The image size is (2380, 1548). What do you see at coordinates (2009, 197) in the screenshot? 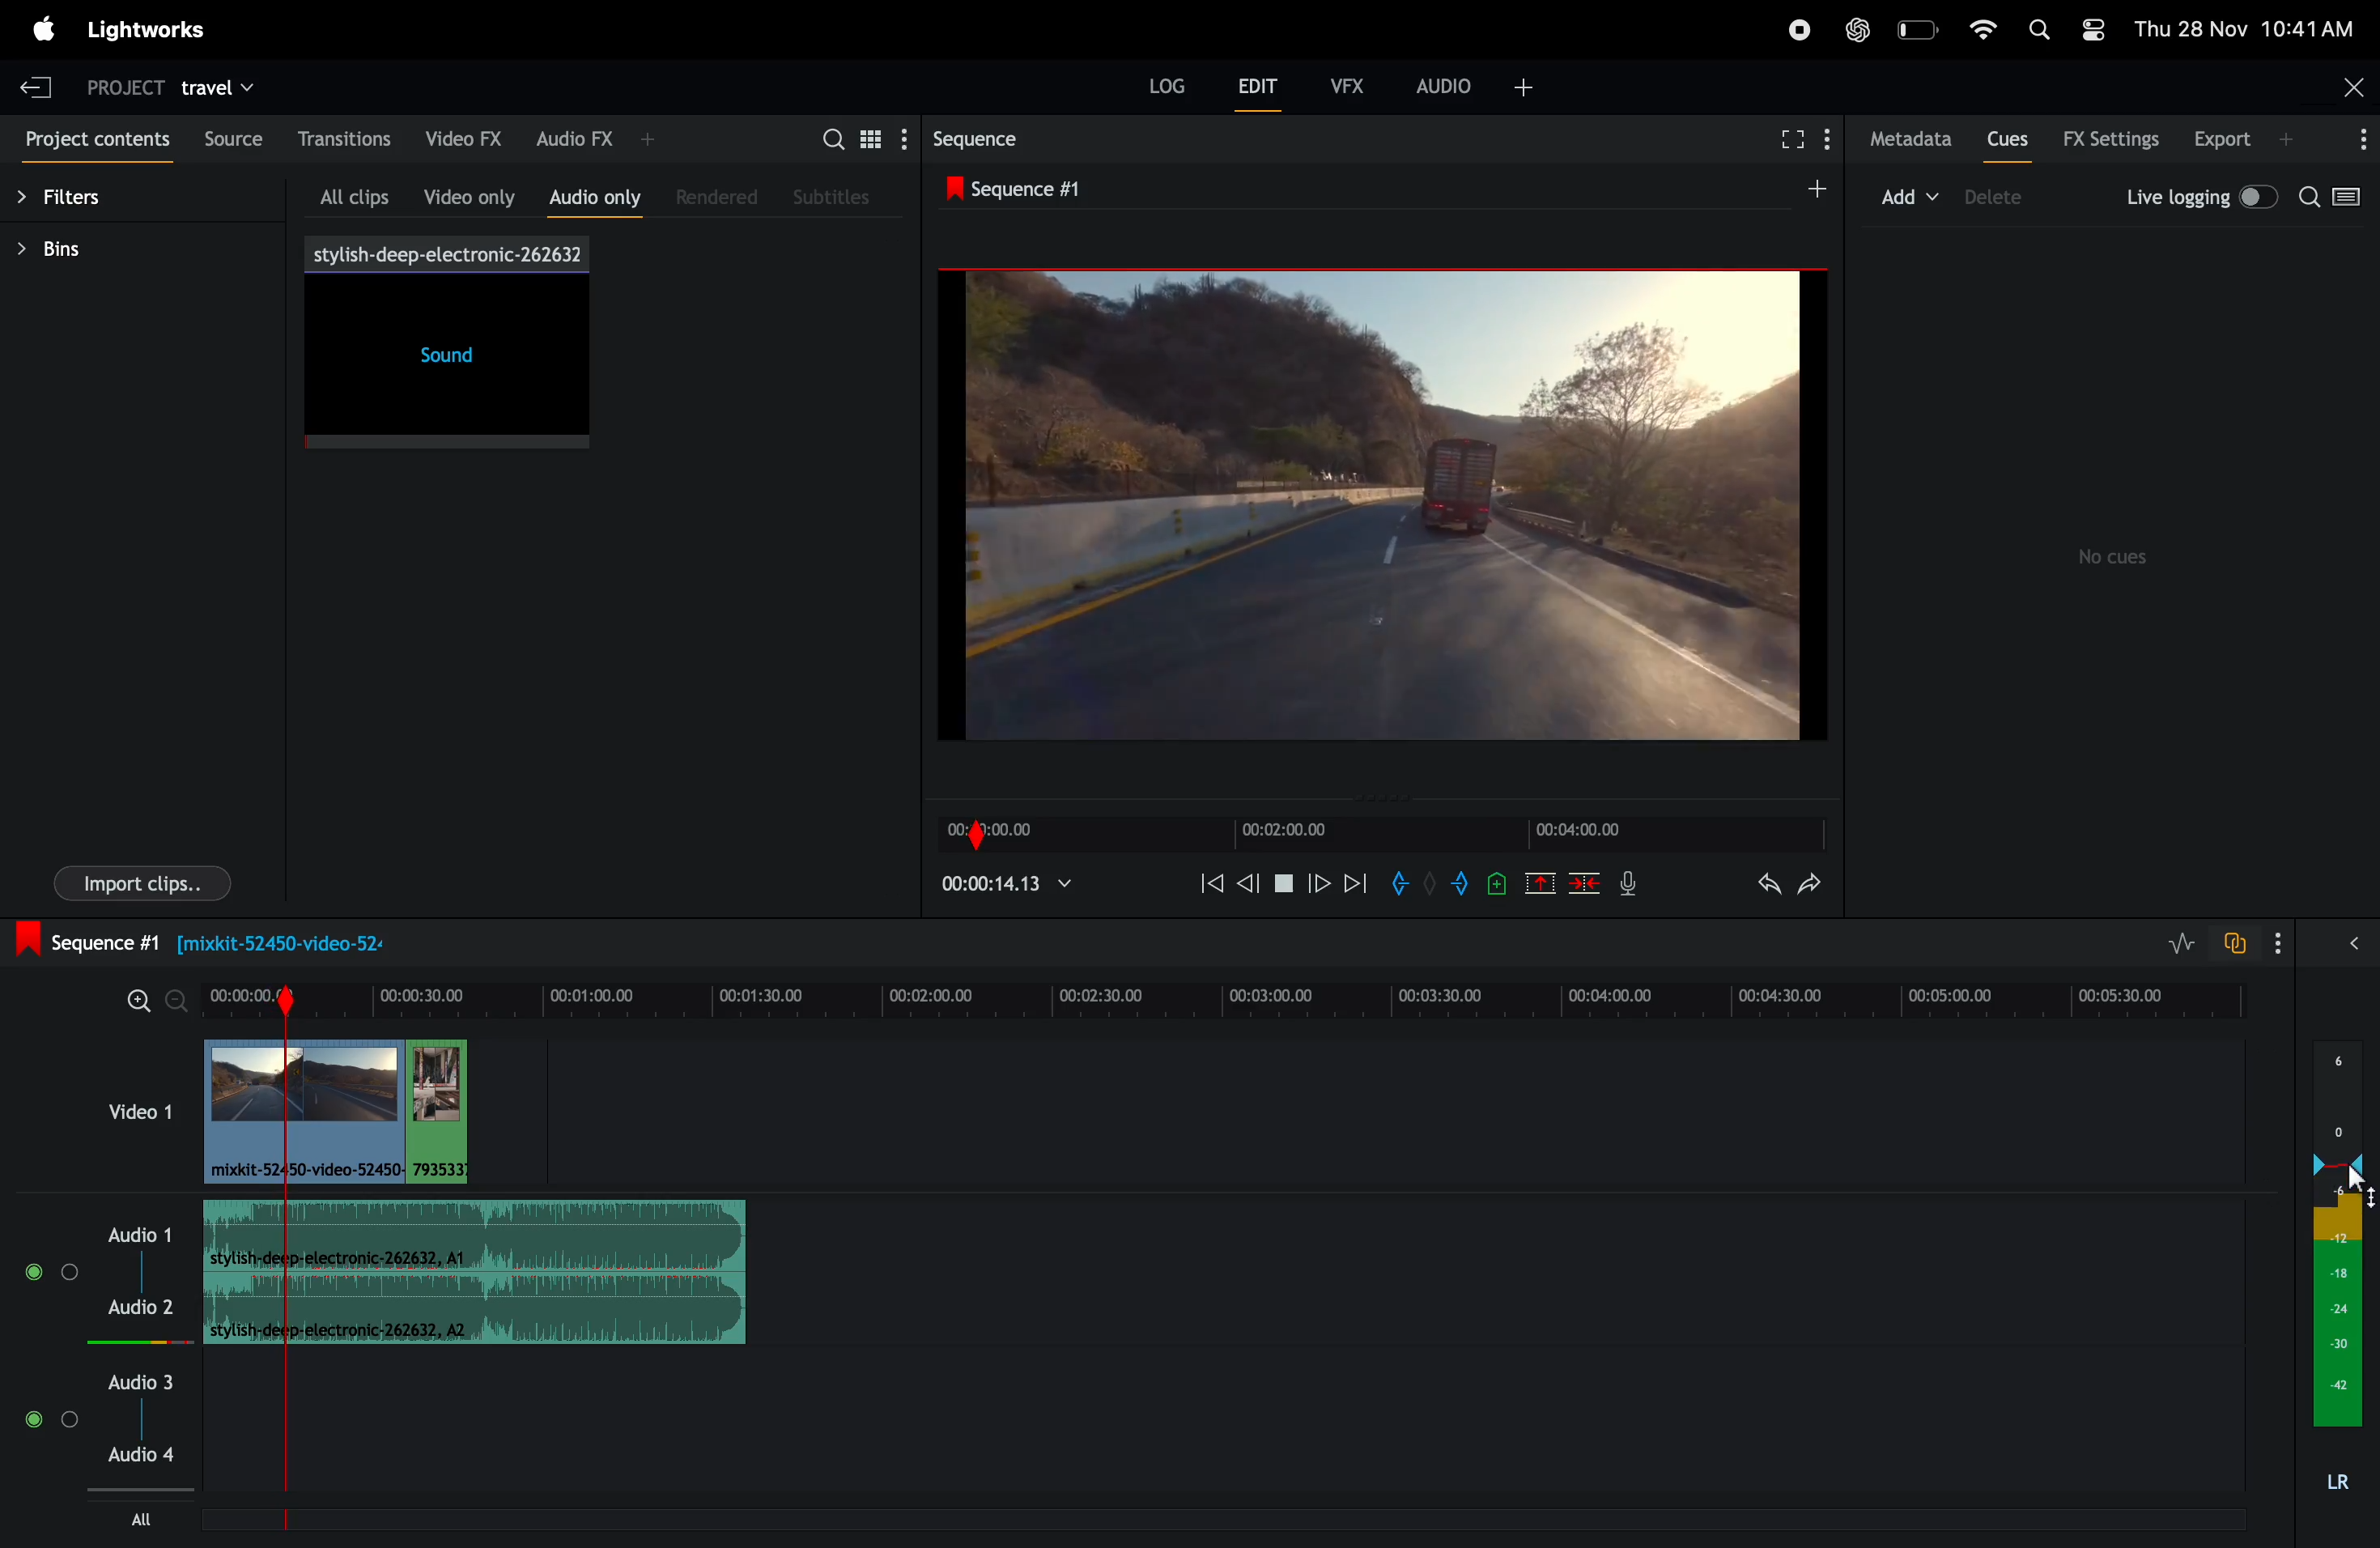
I see `delete` at bounding box center [2009, 197].